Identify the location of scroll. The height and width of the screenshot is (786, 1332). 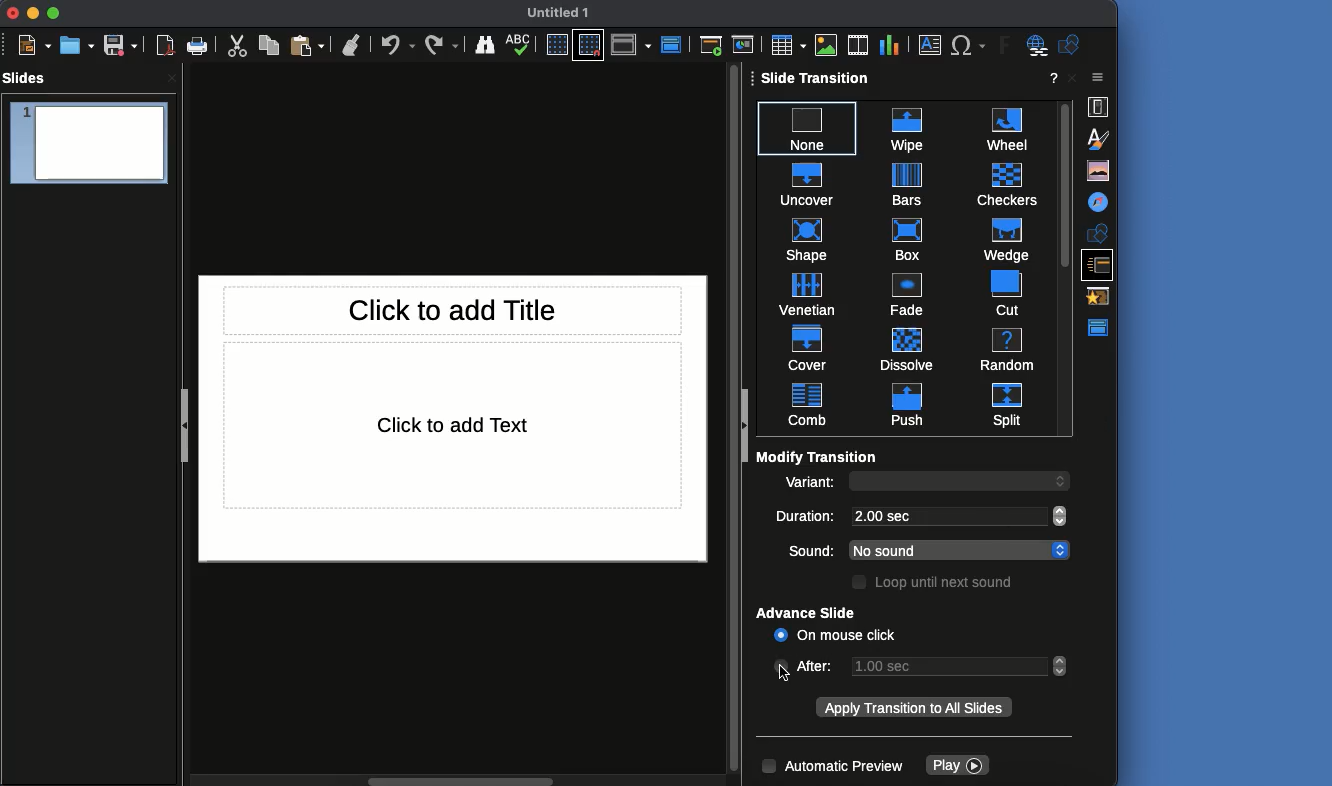
(732, 422).